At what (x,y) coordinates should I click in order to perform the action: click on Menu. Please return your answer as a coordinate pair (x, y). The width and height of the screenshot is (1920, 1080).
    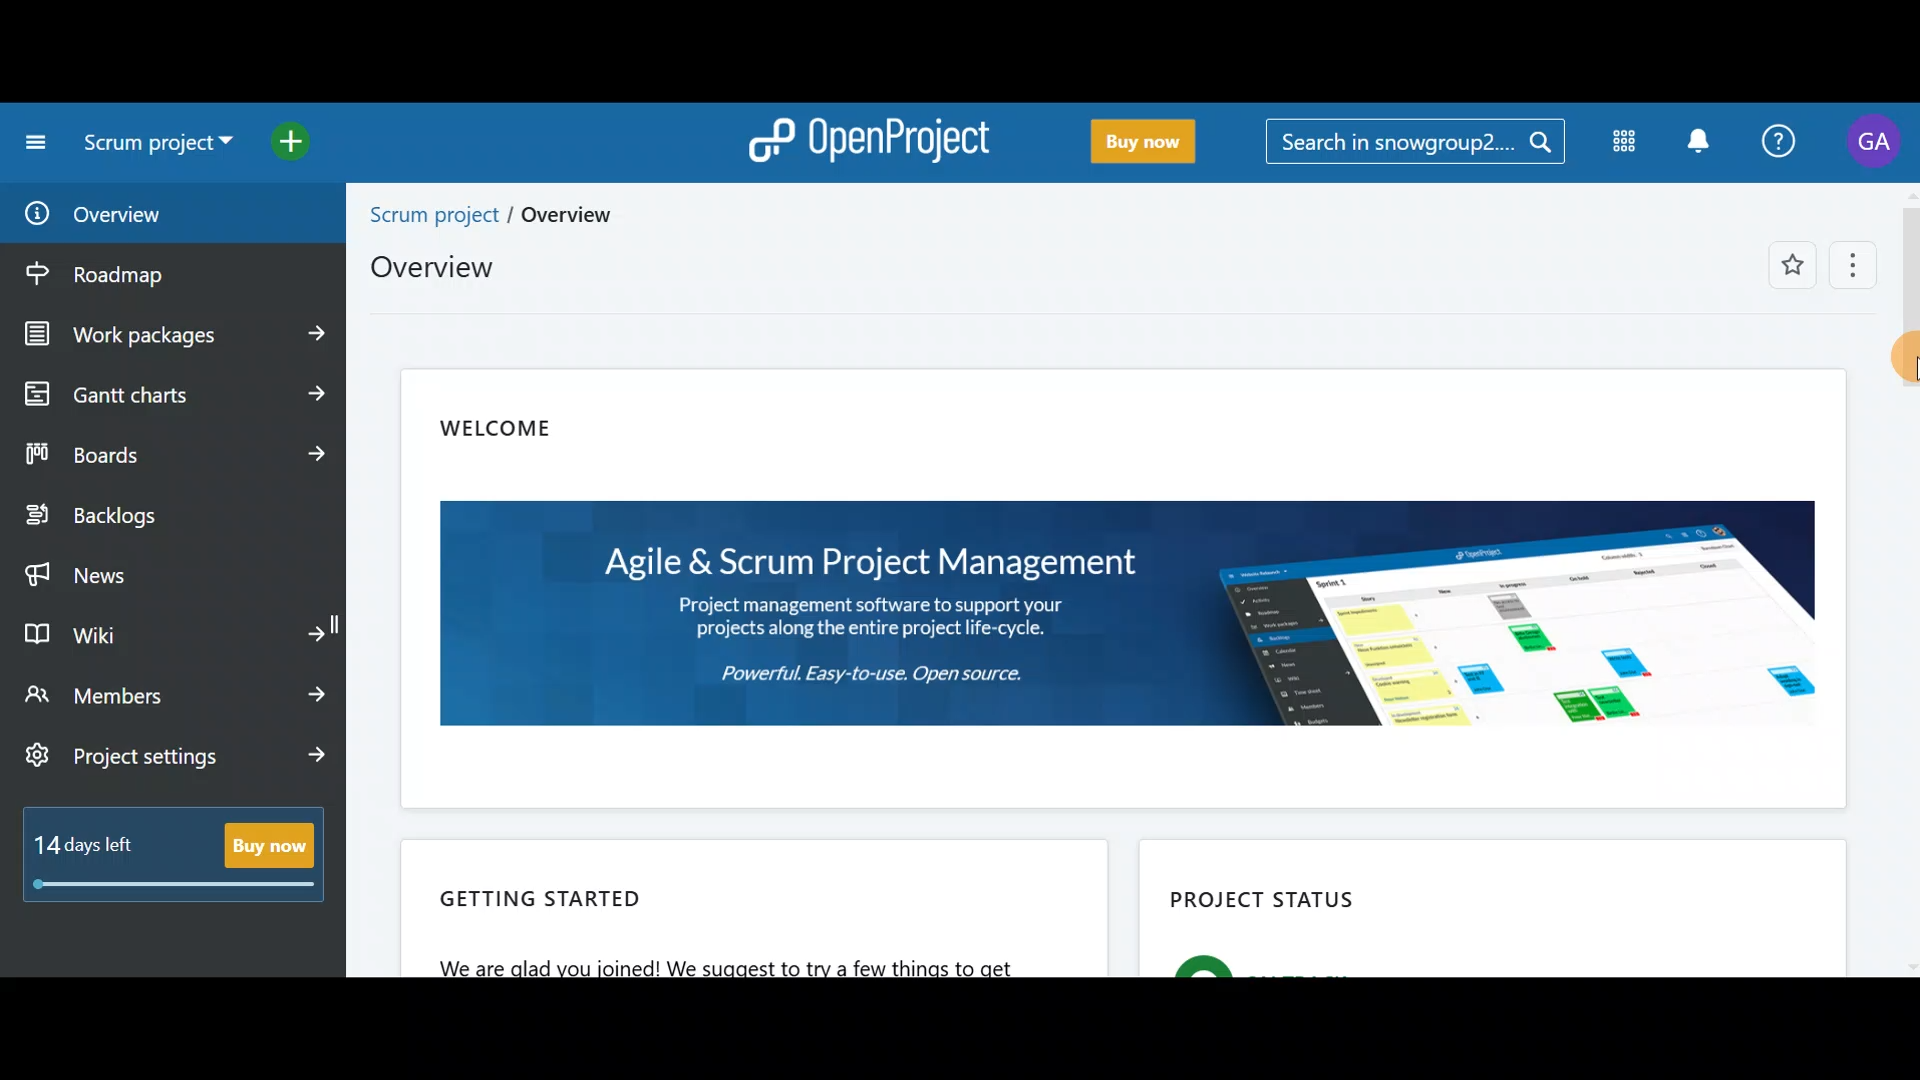
    Looking at the image, I should click on (1848, 268).